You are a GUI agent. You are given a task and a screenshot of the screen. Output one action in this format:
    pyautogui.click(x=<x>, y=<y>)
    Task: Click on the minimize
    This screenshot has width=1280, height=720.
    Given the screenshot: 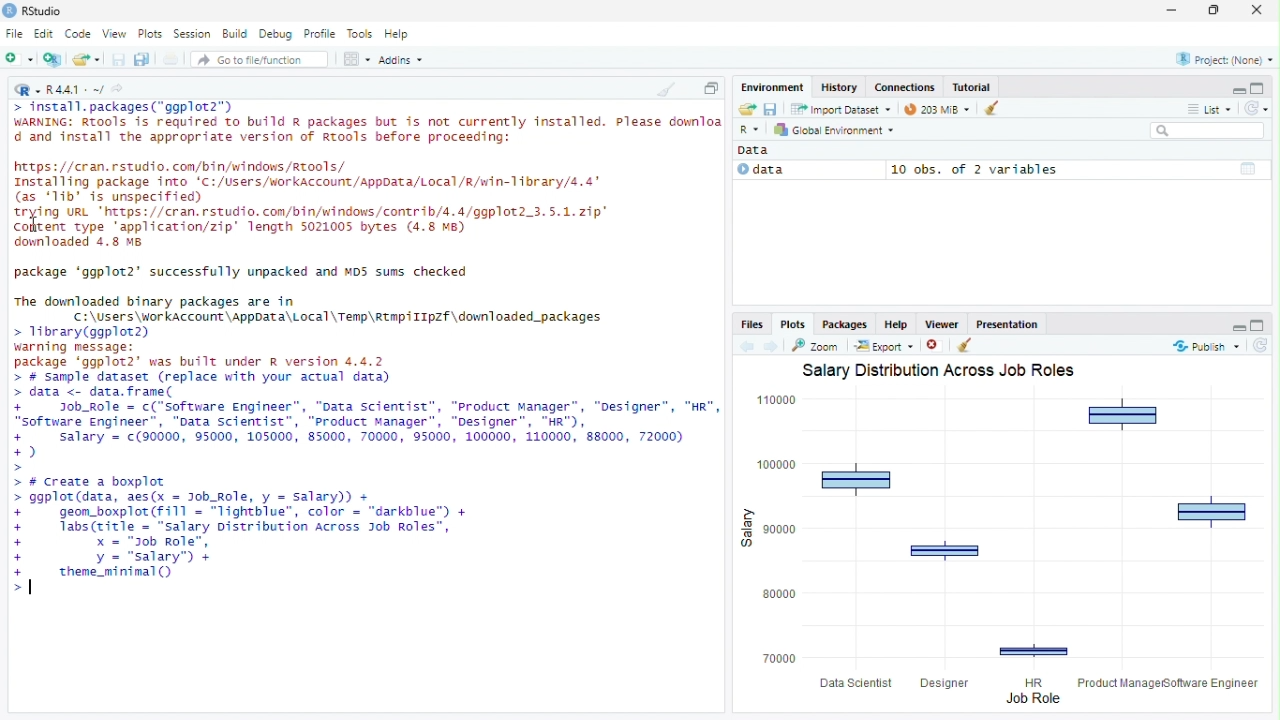 What is the action you would take?
    pyautogui.click(x=1238, y=89)
    